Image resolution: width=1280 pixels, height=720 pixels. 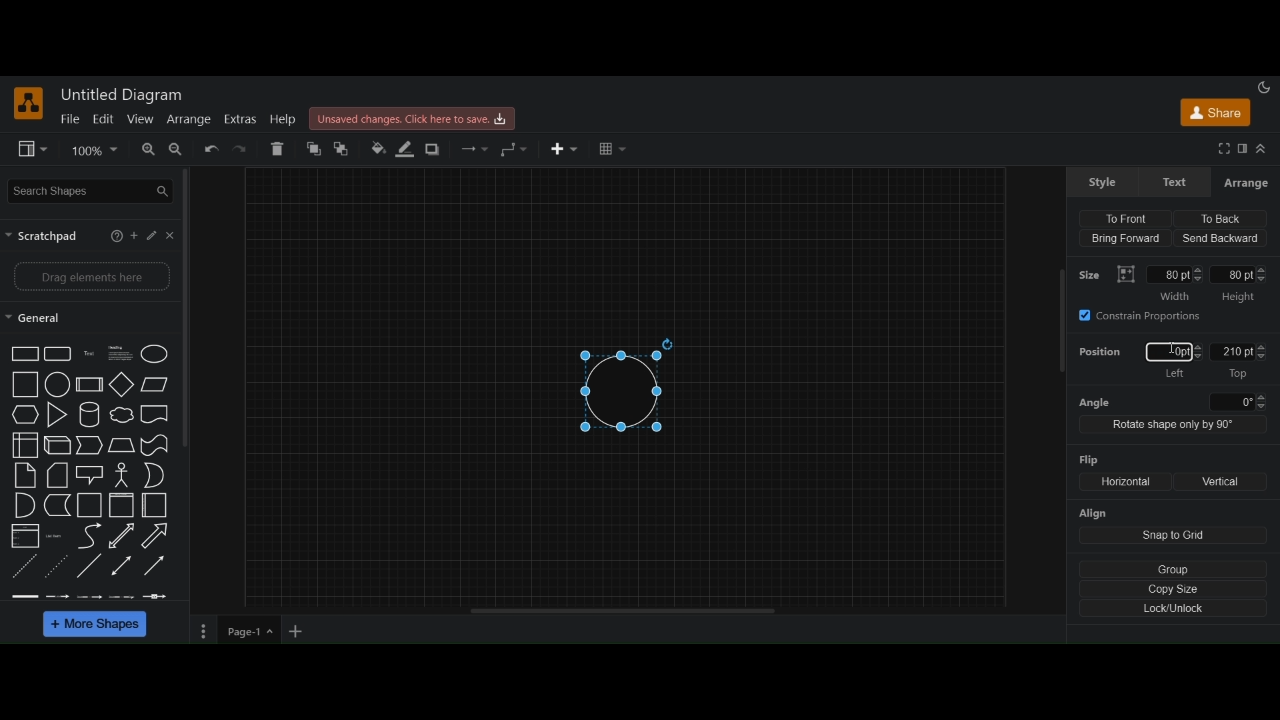 I want to click on clip, so click(x=25, y=535).